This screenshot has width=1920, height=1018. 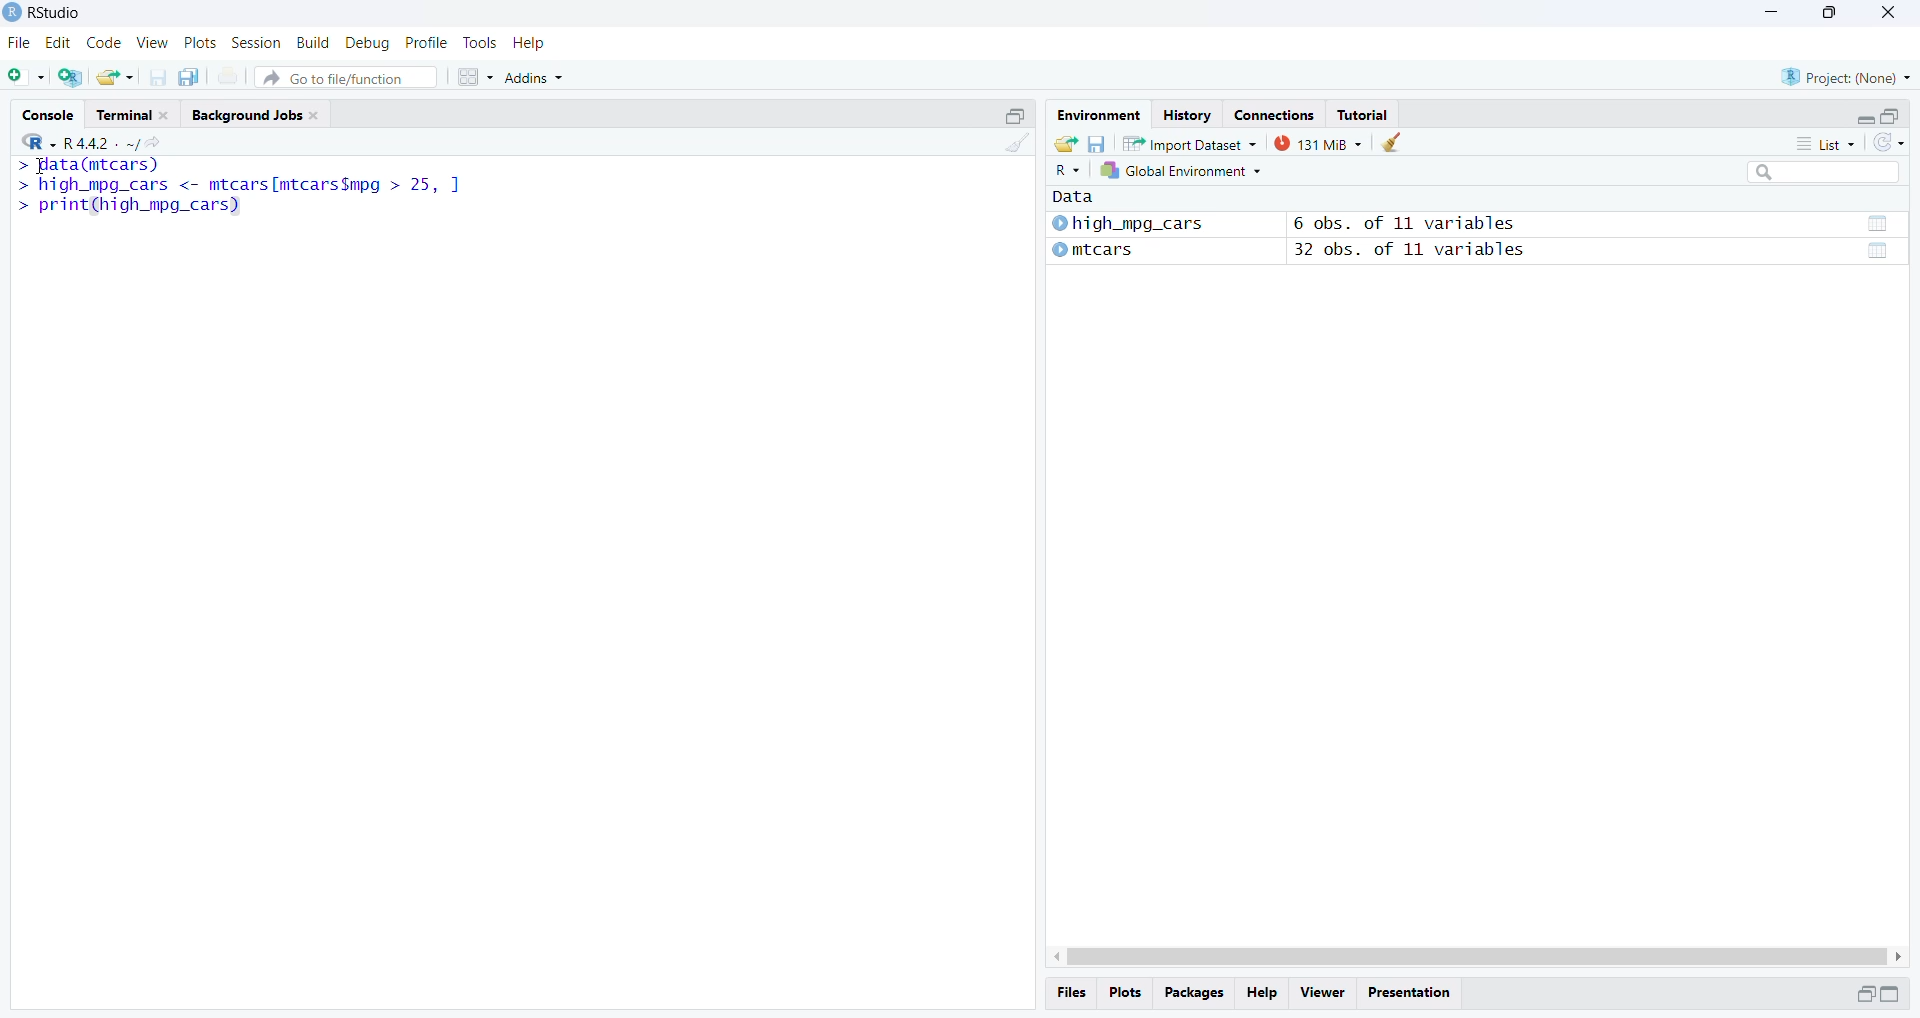 What do you see at coordinates (1092, 250) in the screenshot?
I see `mtcars` at bounding box center [1092, 250].